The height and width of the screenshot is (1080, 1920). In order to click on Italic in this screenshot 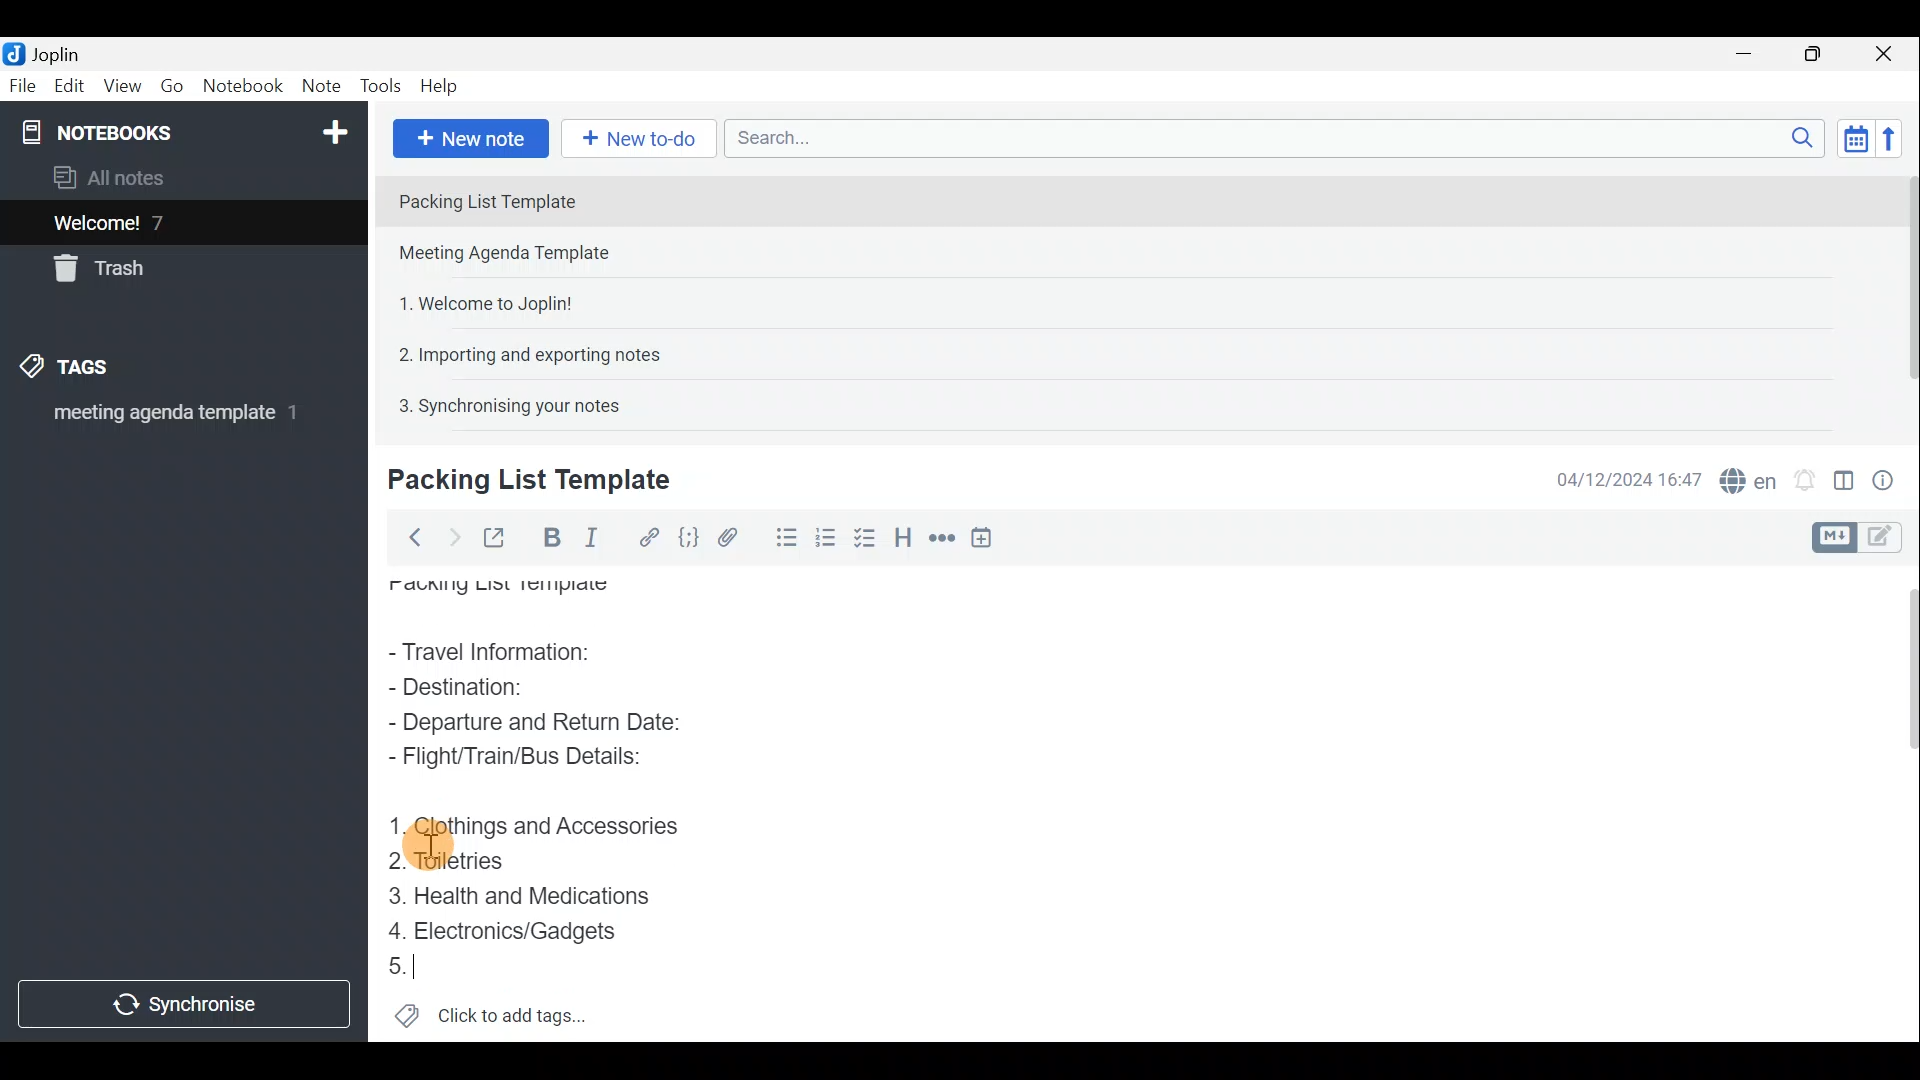, I will do `click(599, 537)`.